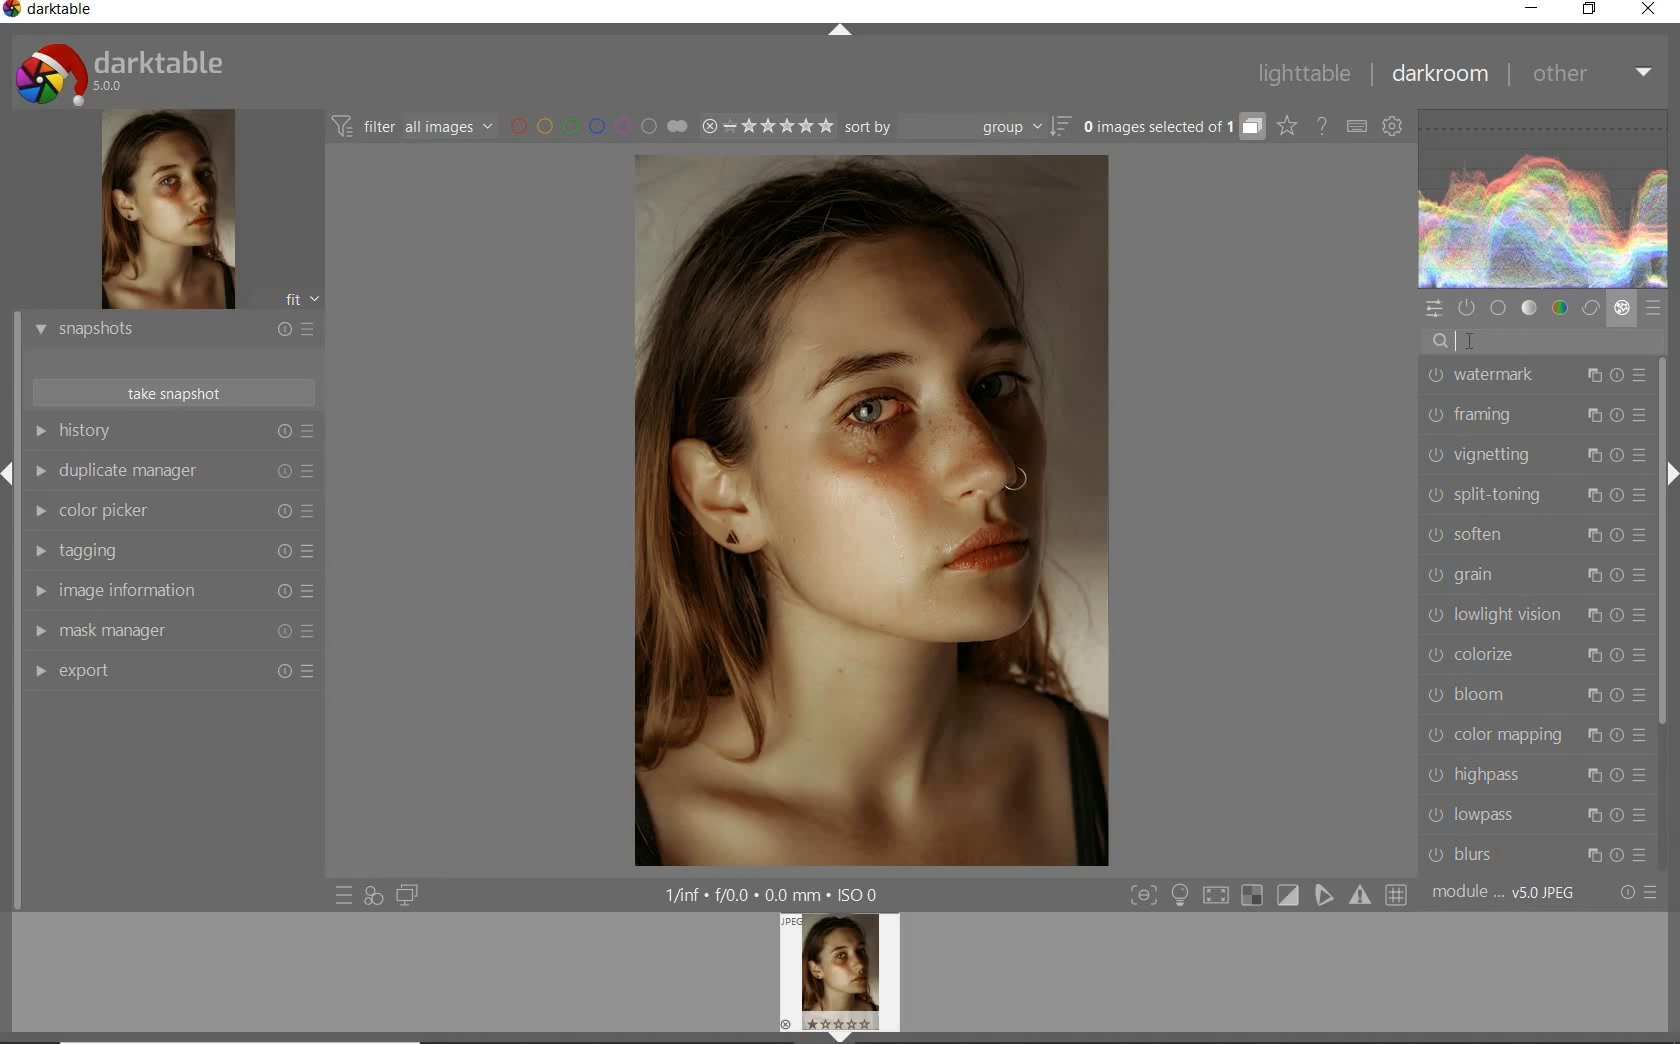 This screenshot has width=1680, height=1044. What do you see at coordinates (1531, 9) in the screenshot?
I see `minimize` at bounding box center [1531, 9].